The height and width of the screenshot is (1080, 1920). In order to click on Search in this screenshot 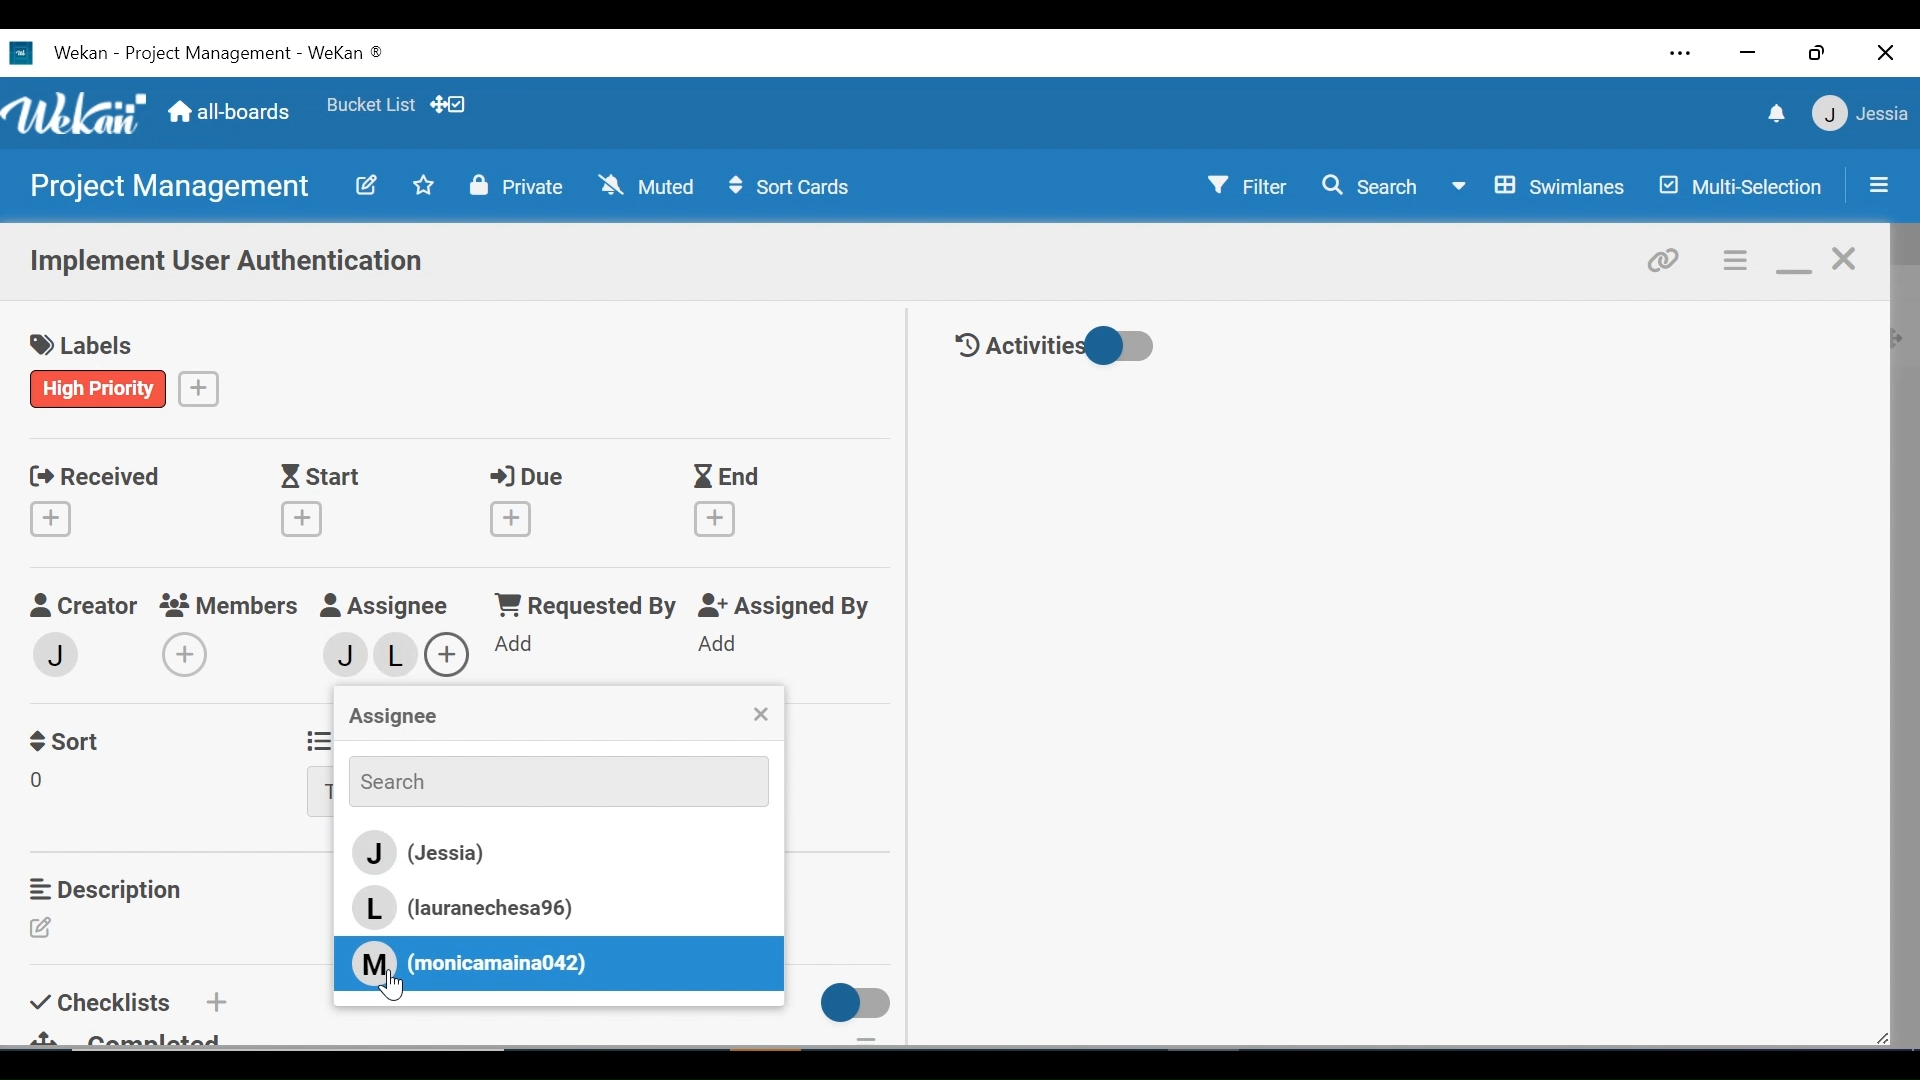, I will do `click(1369, 186)`.